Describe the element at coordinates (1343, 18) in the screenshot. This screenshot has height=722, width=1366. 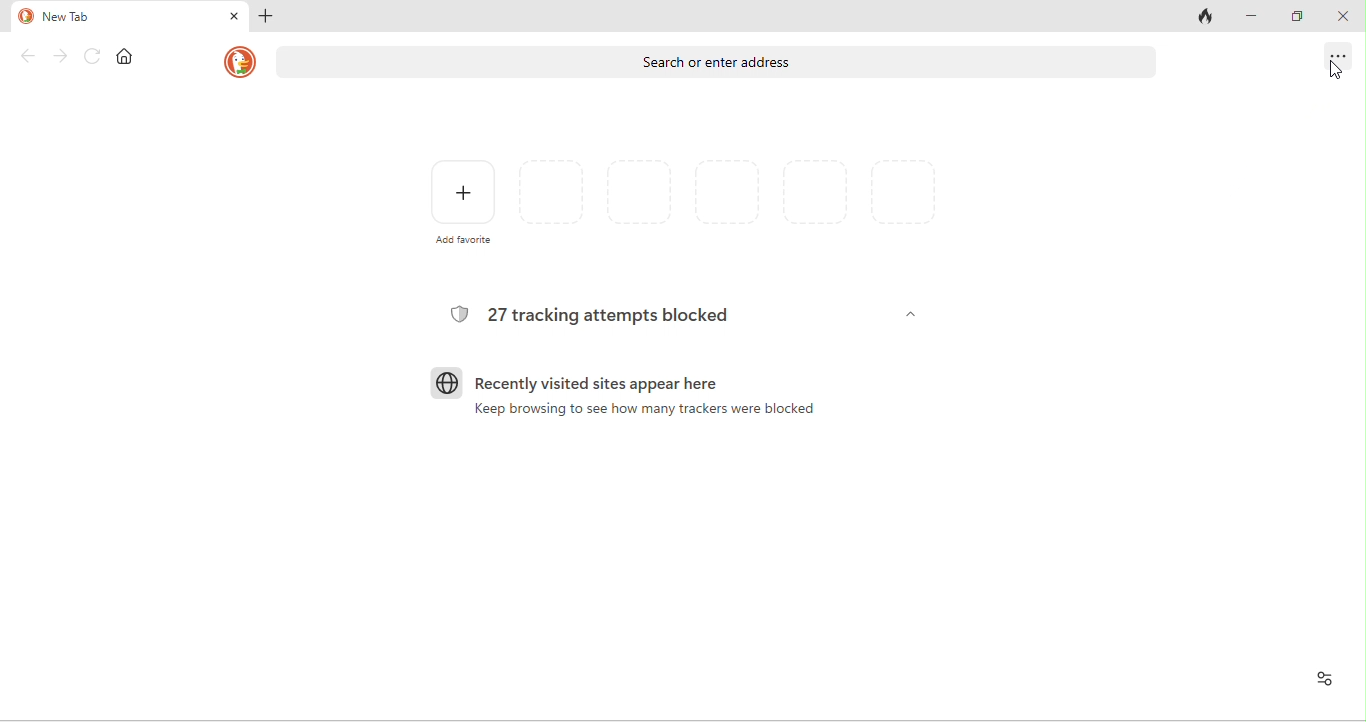
I see `close` at that location.